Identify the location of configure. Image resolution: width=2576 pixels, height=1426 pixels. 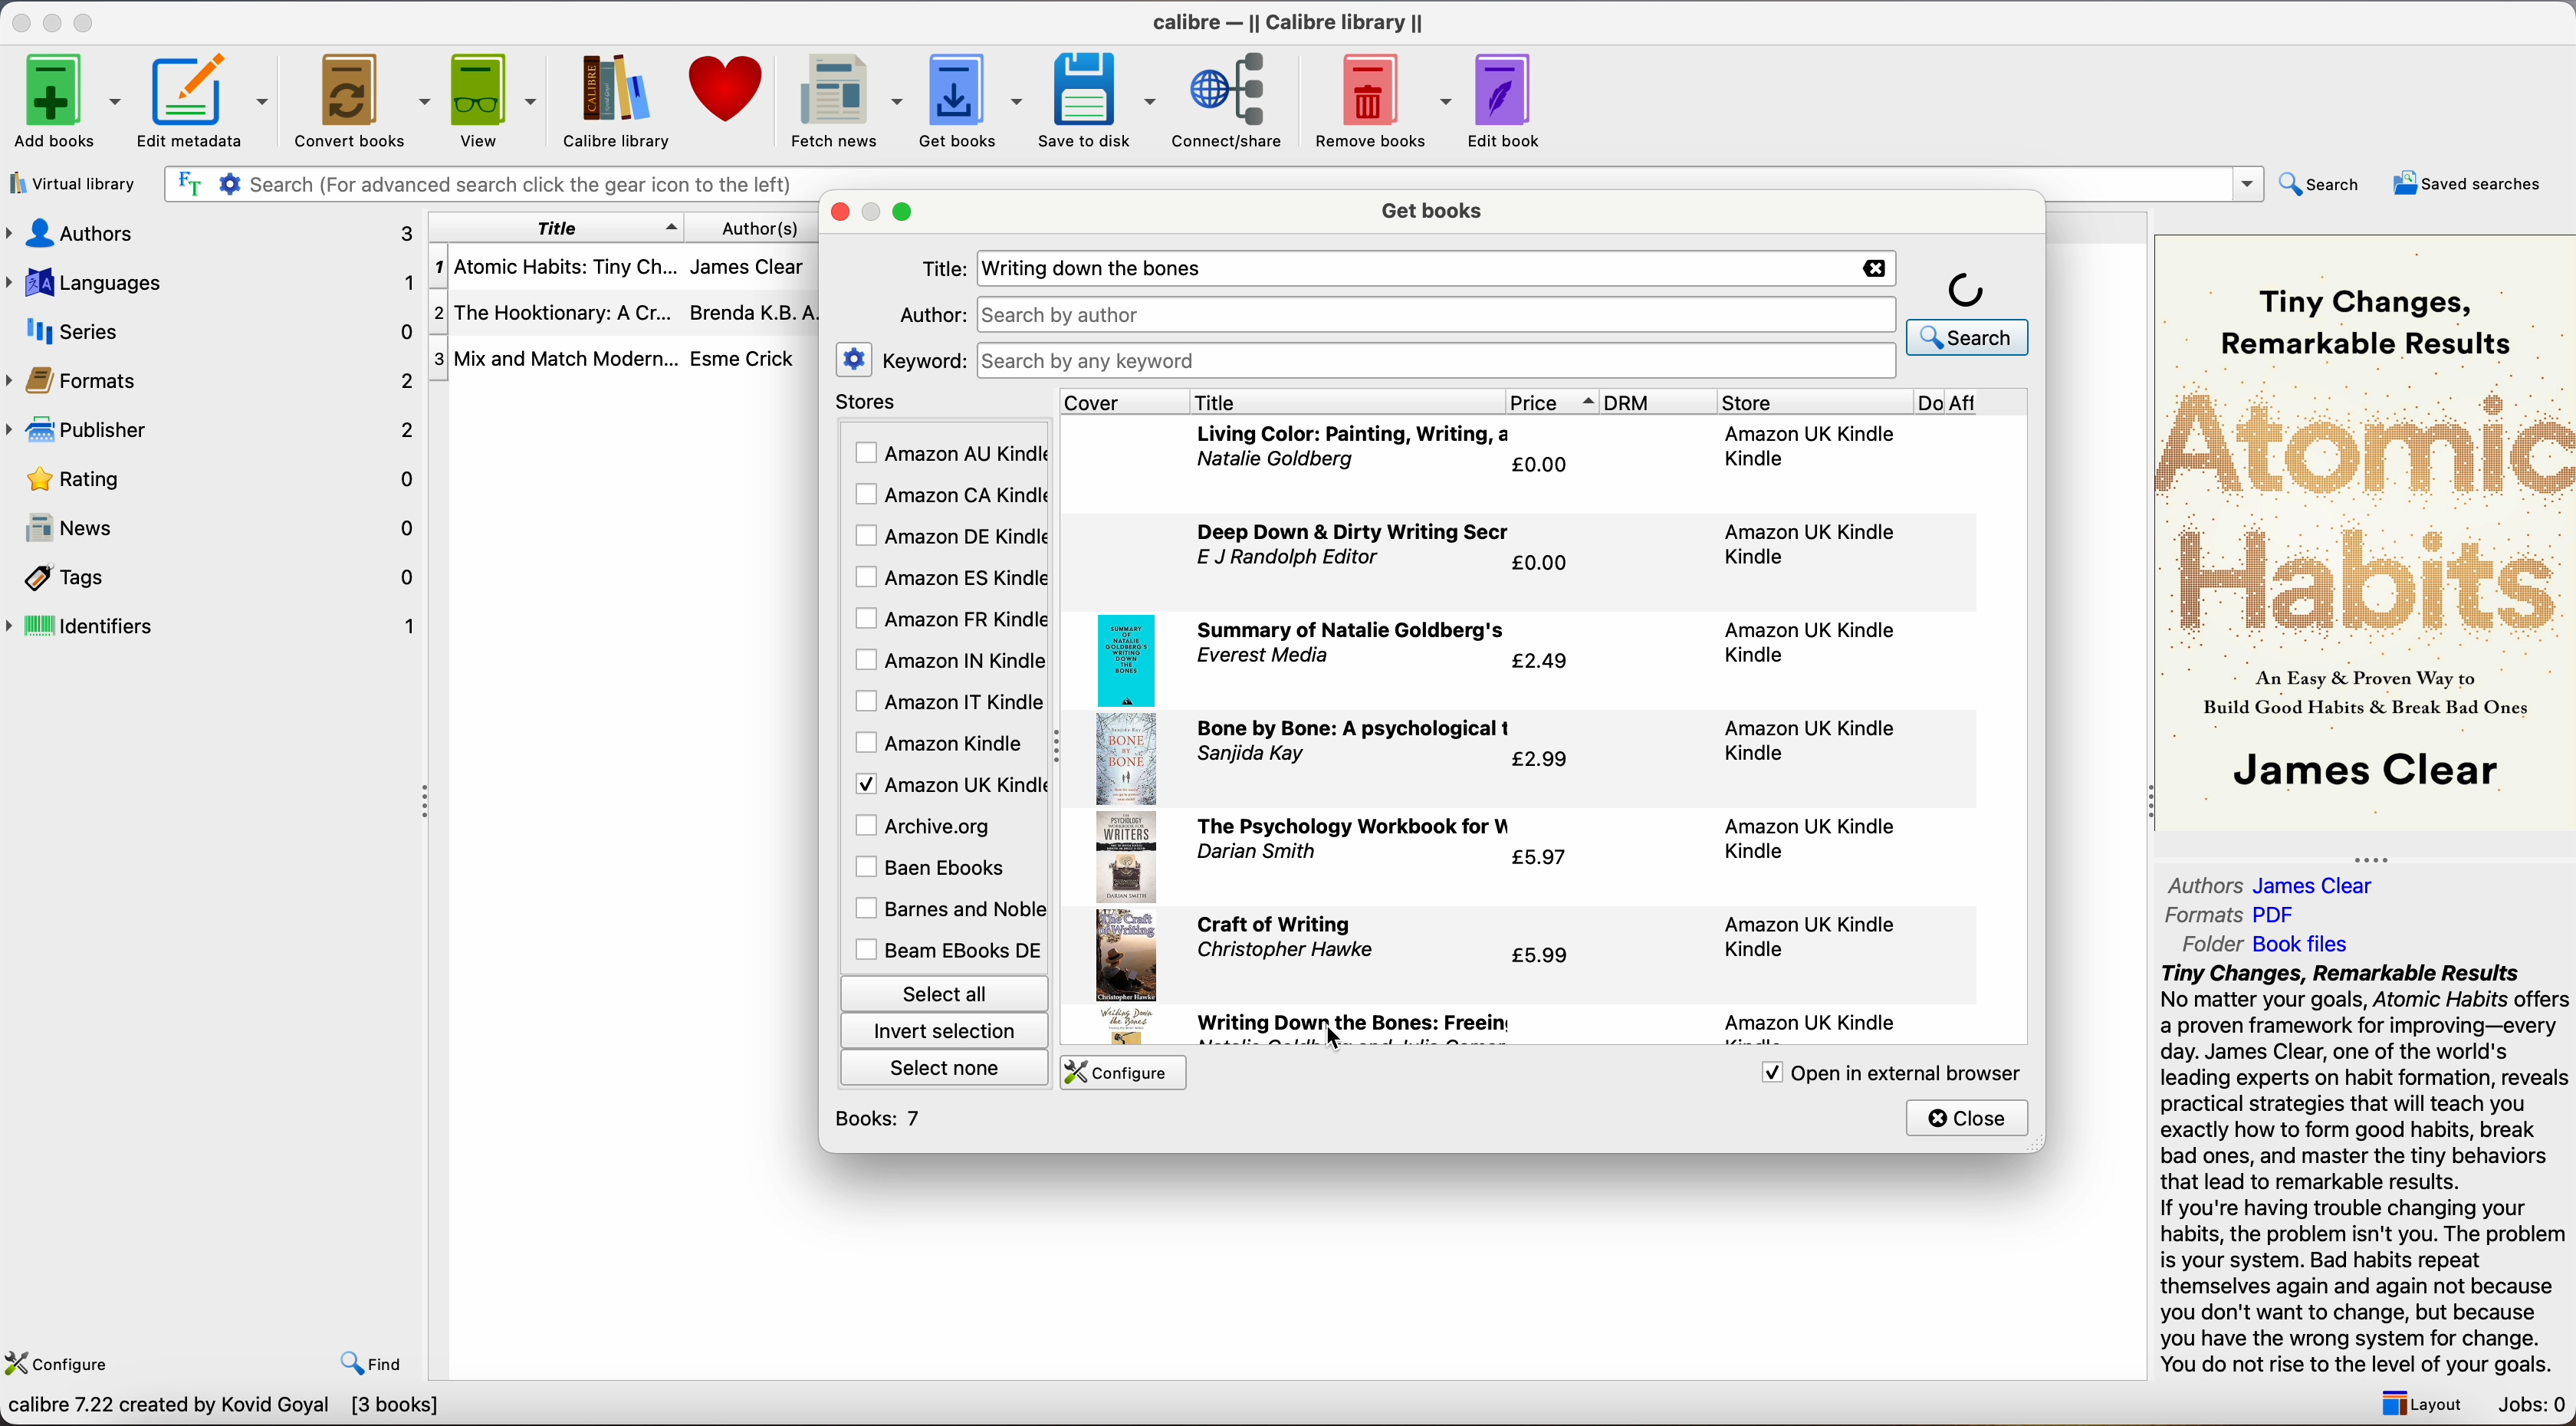
(1119, 1073).